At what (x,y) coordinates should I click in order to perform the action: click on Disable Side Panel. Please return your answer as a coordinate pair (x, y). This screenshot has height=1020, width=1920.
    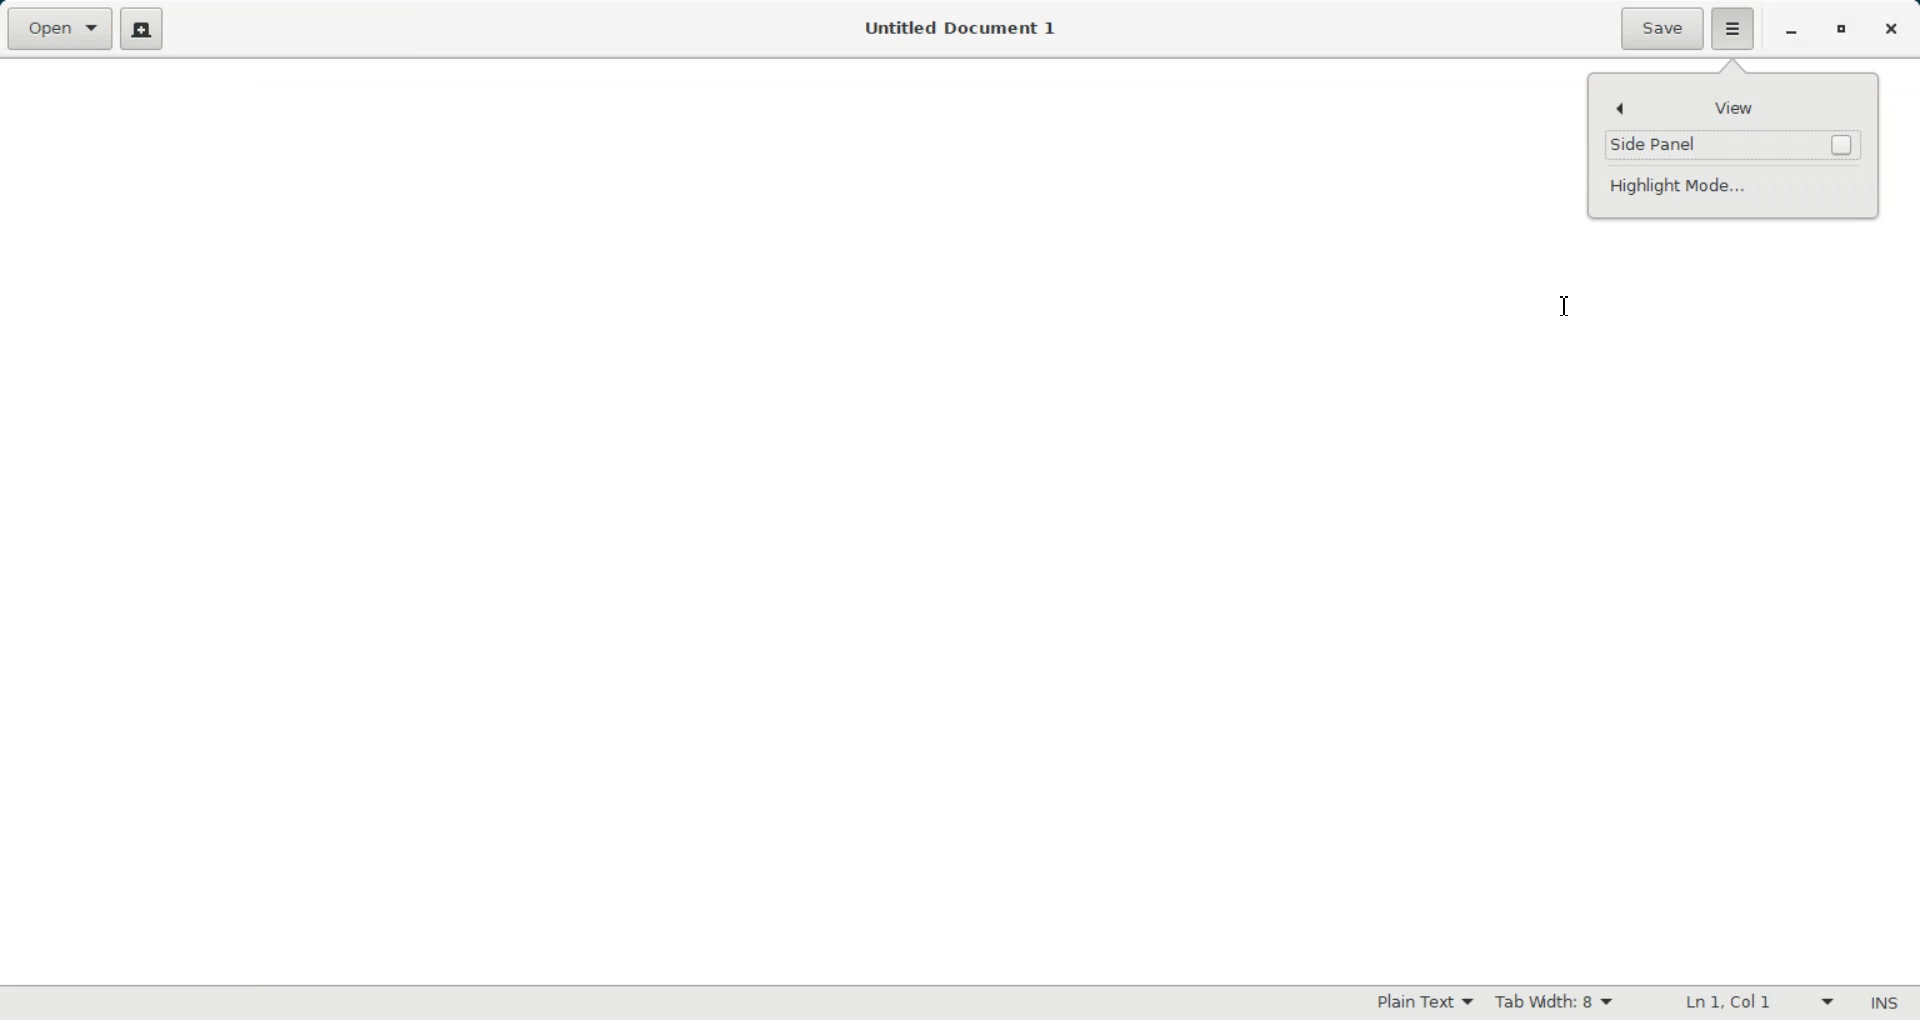
    Looking at the image, I should click on (1731, 144).